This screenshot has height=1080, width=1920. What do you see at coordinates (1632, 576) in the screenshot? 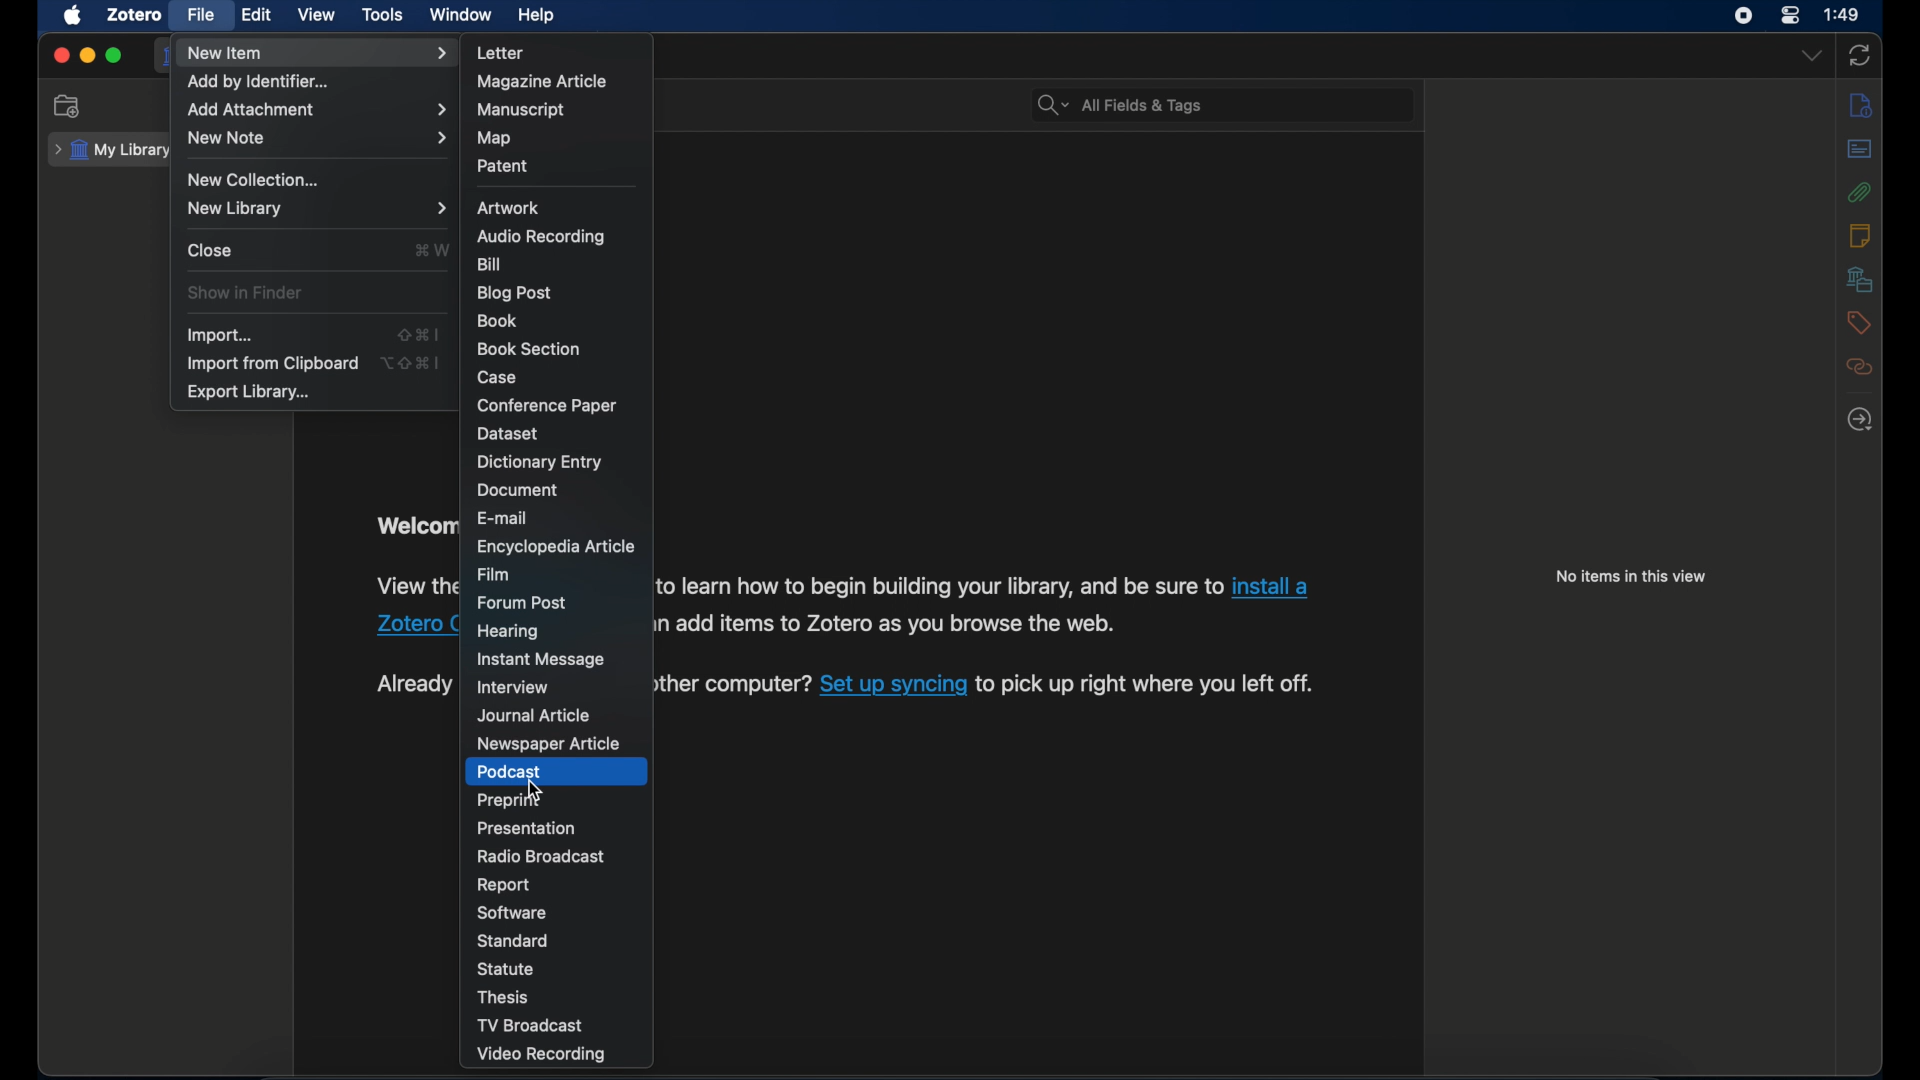
I see `no items in this view` at bounding box center [1632, 576].